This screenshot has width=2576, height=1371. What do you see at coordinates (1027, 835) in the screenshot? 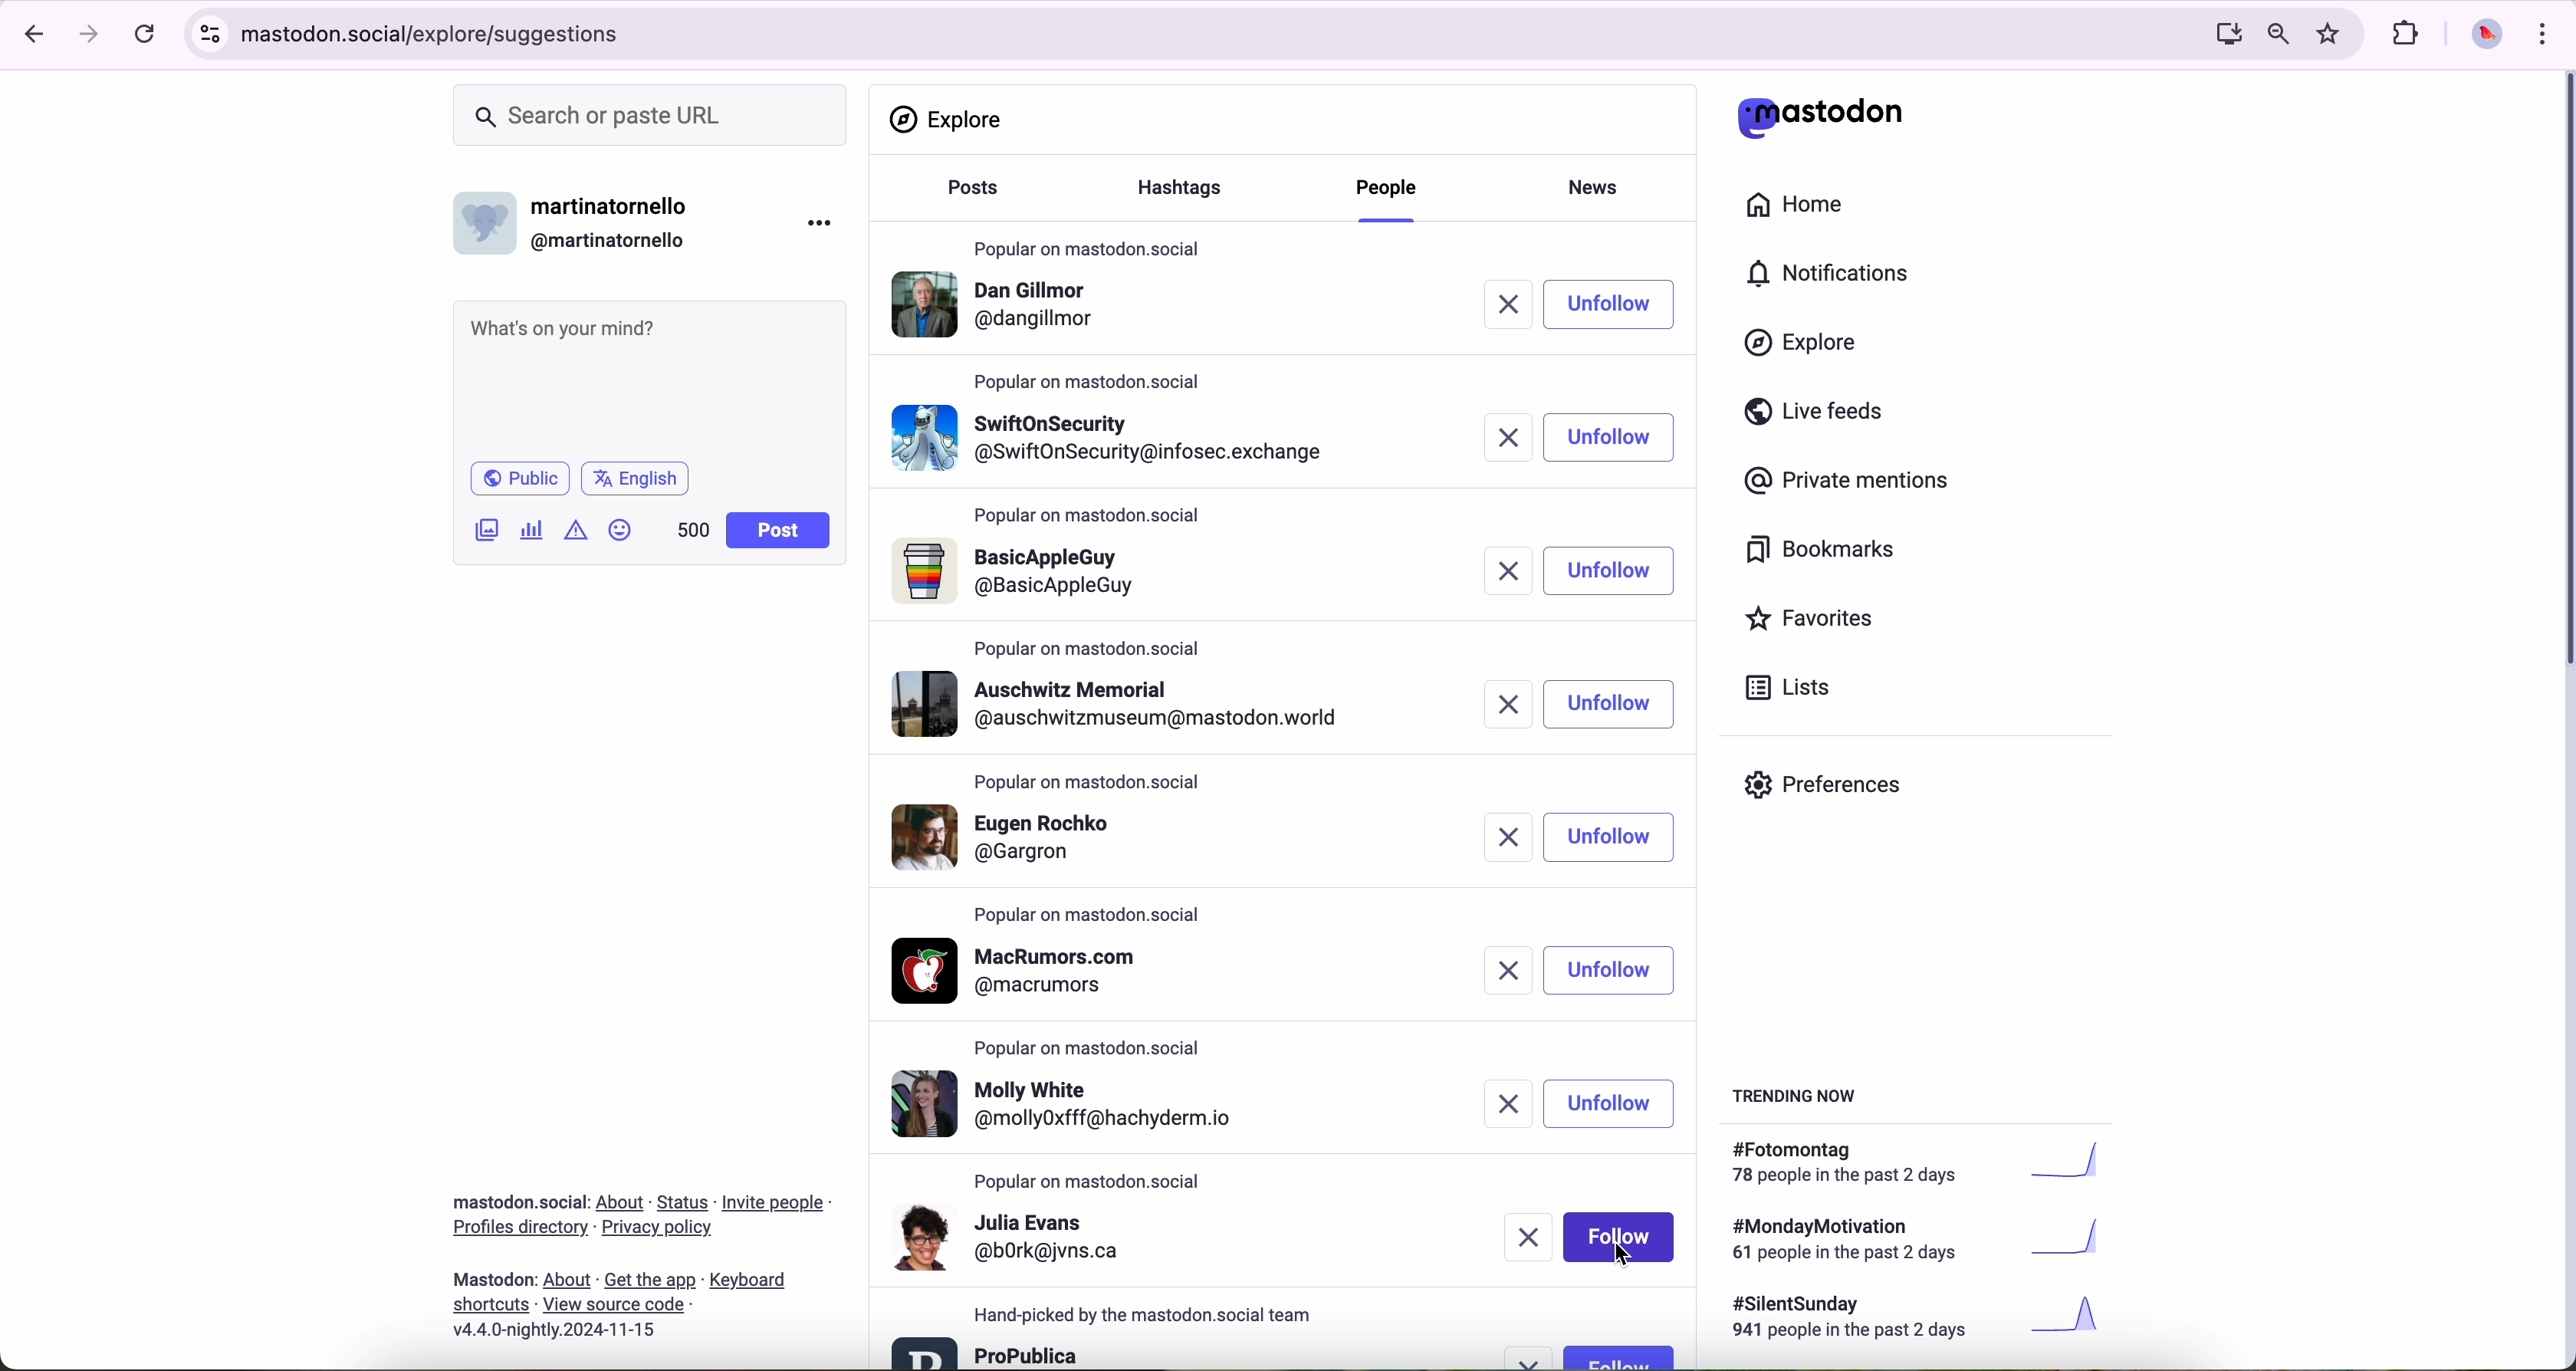
I see `profile` at bounding box center [1027, 835].